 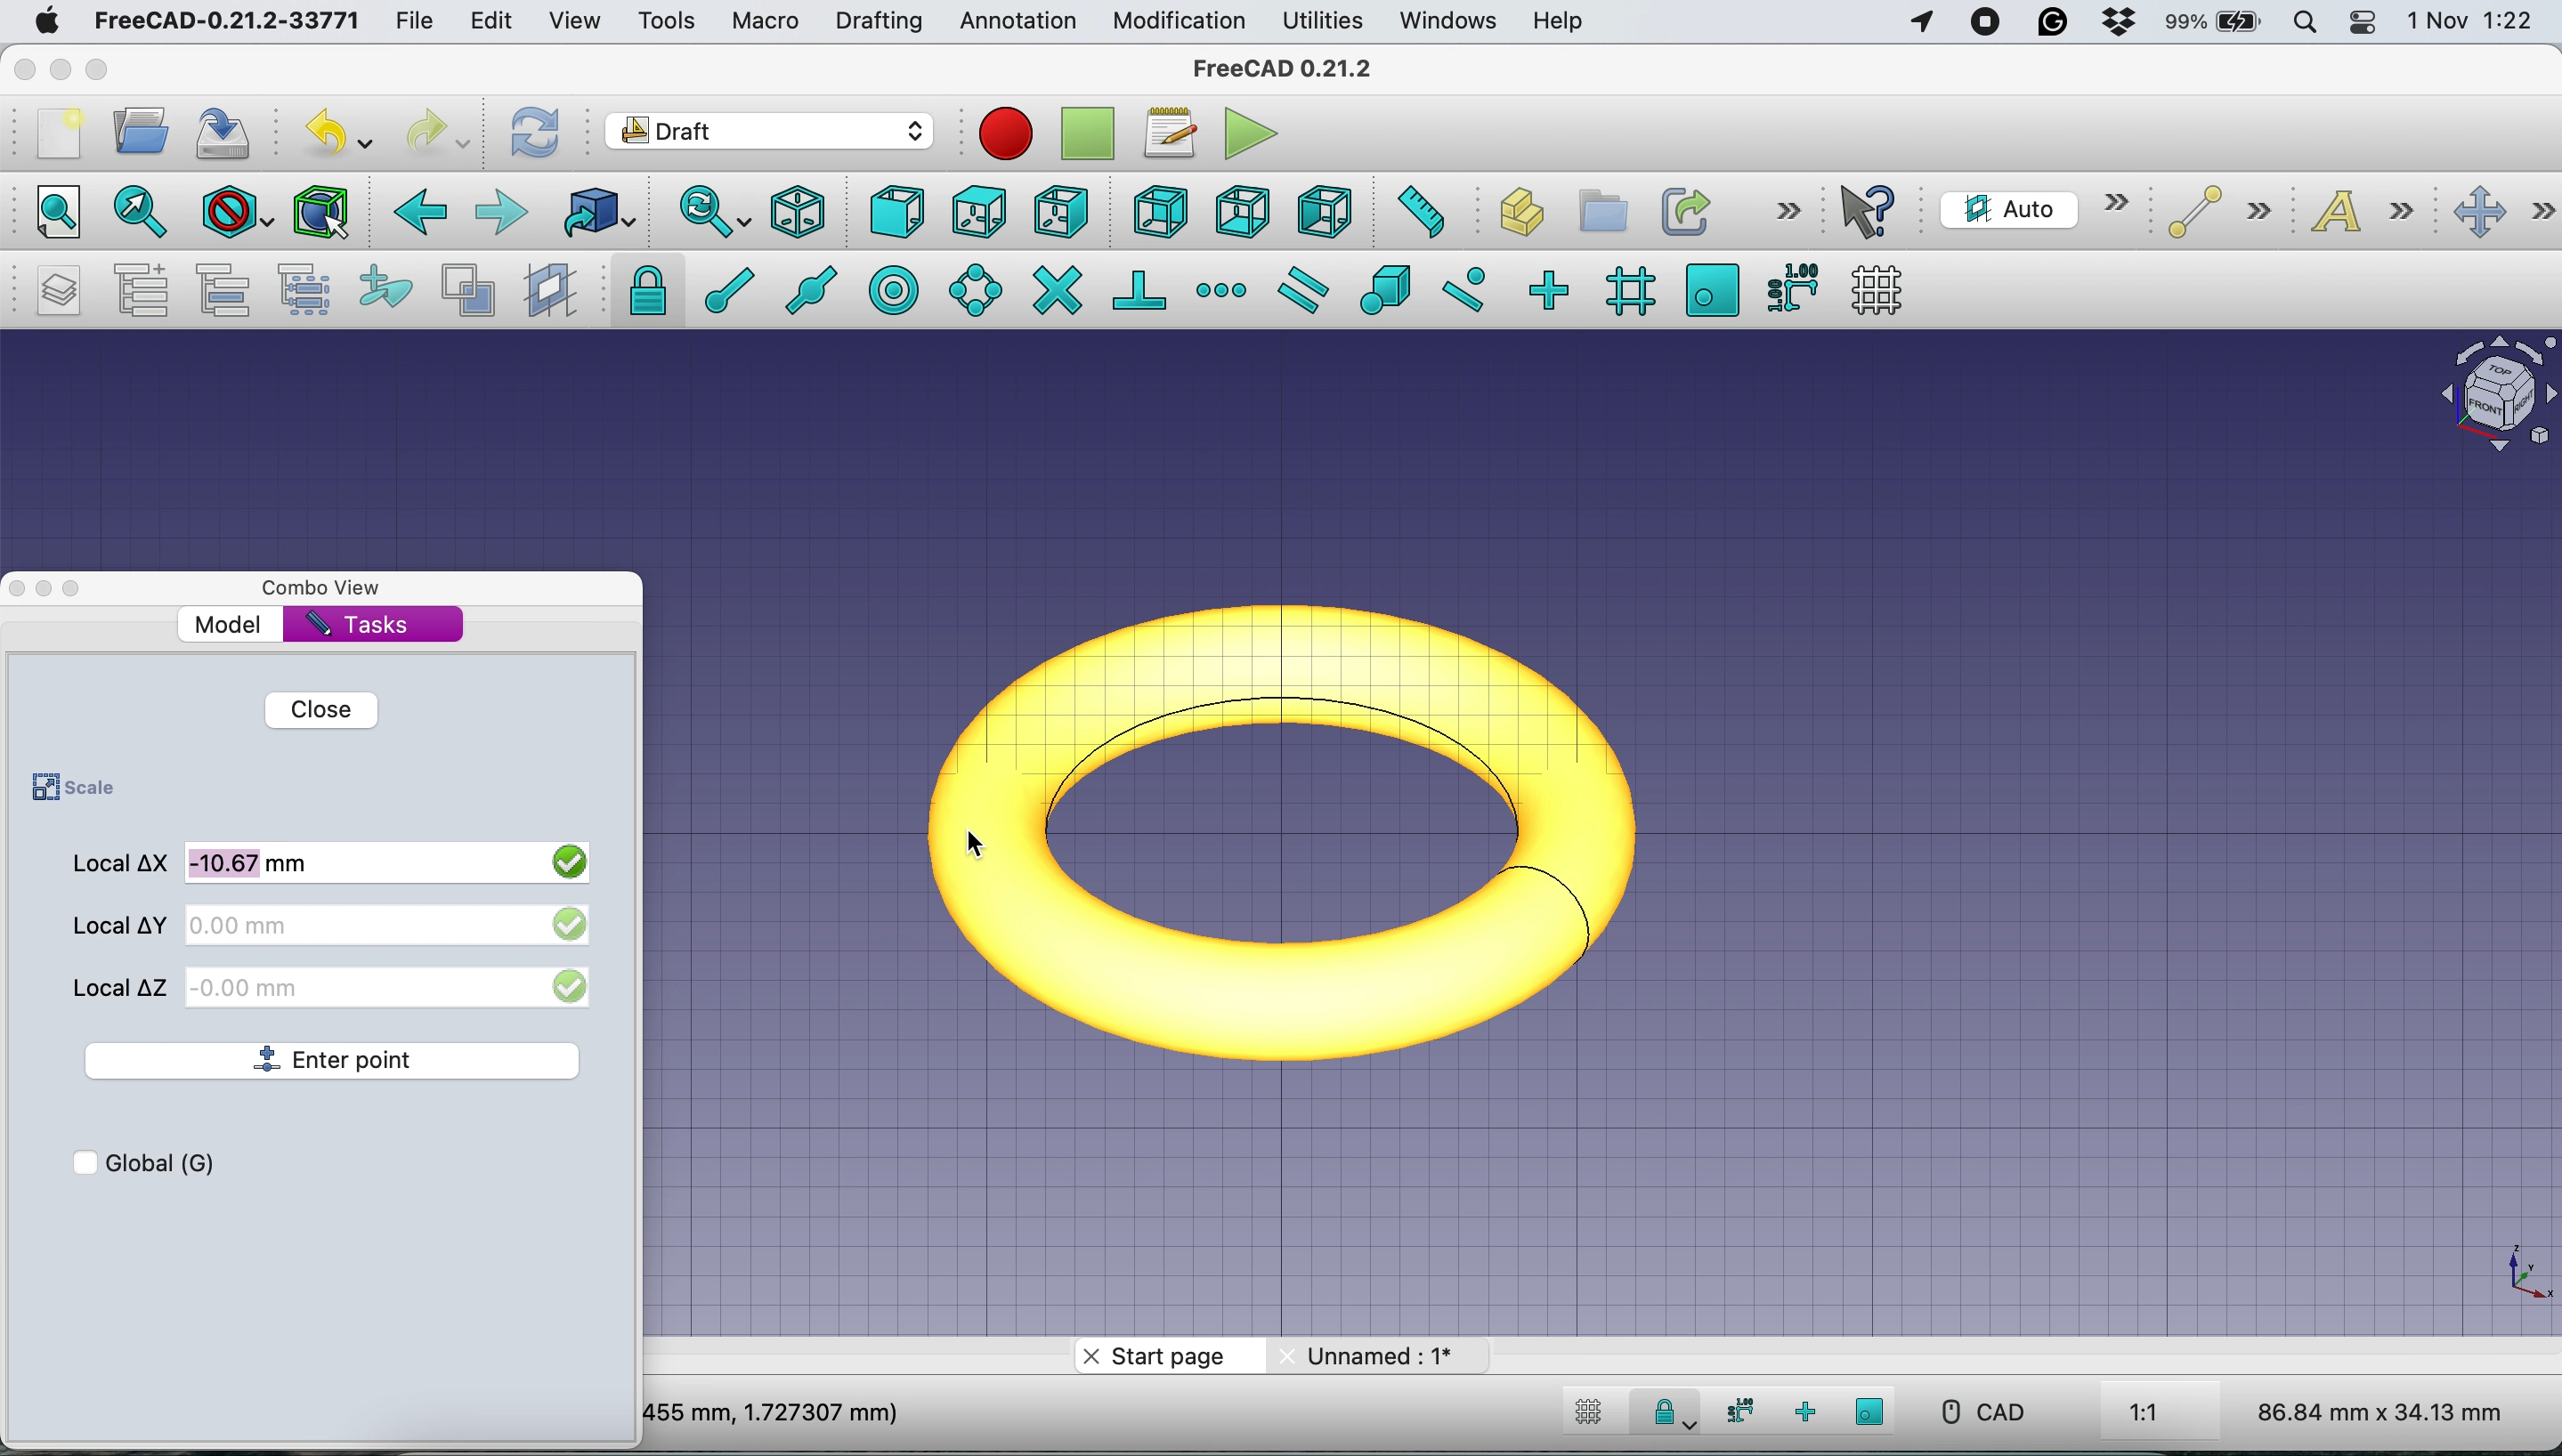 What do you see at coordinates (1056, 290) in the screenshot?
I see `snap intersection` at bounding box center [1056, 290].